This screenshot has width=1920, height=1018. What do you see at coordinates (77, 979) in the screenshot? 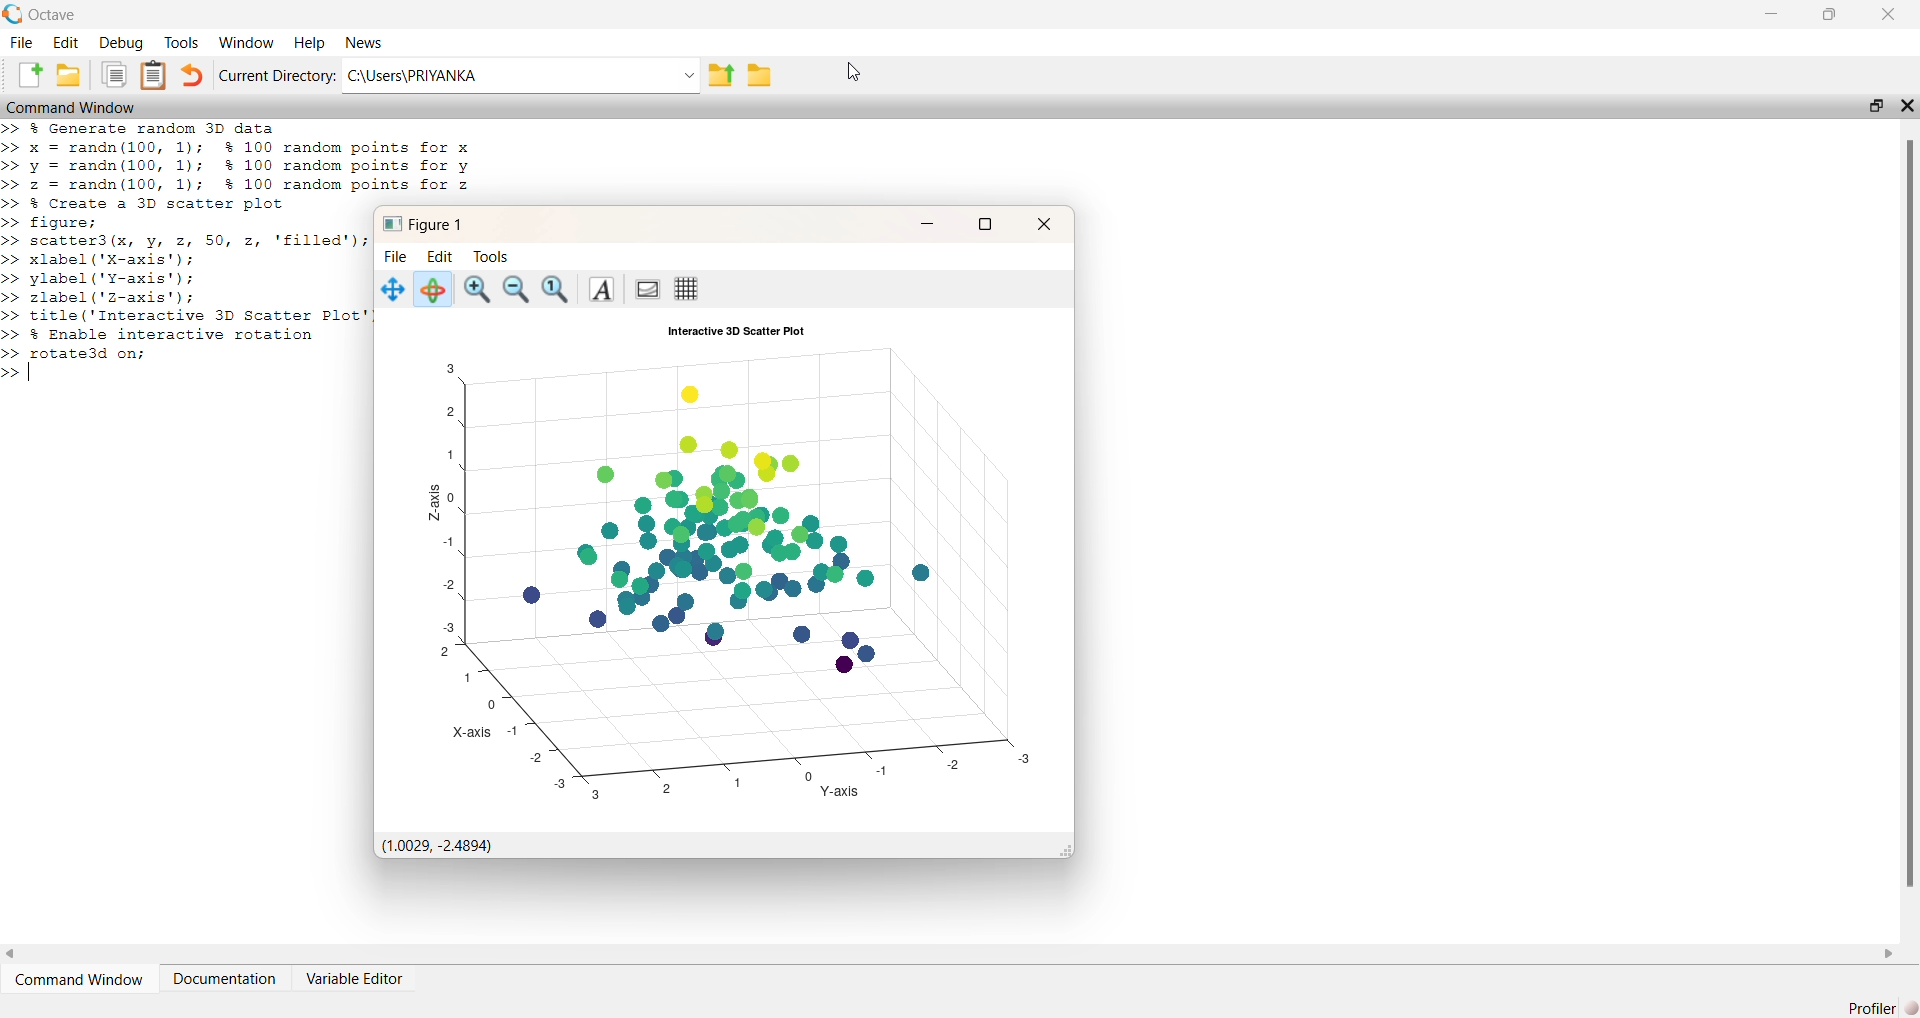
I see `Command Window` at bounding box center [77, 979].